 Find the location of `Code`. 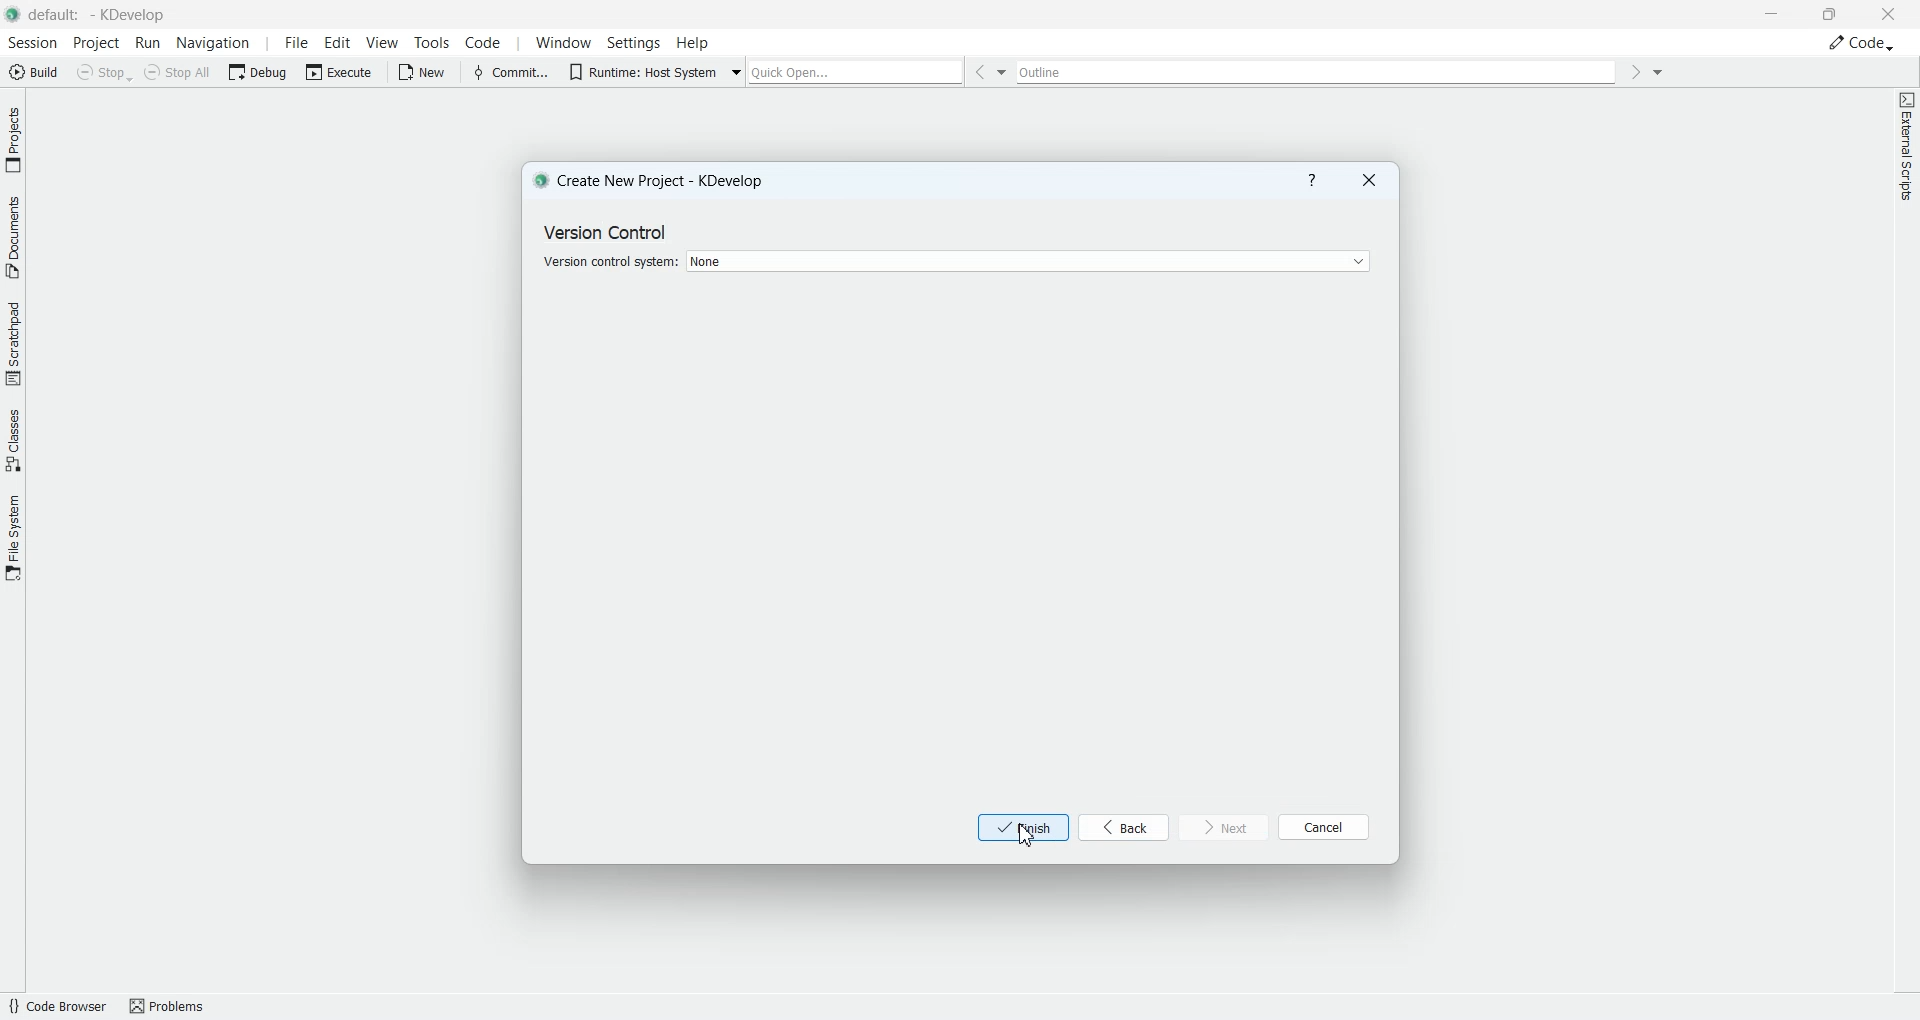

Code is located at coordinates (484, 42).